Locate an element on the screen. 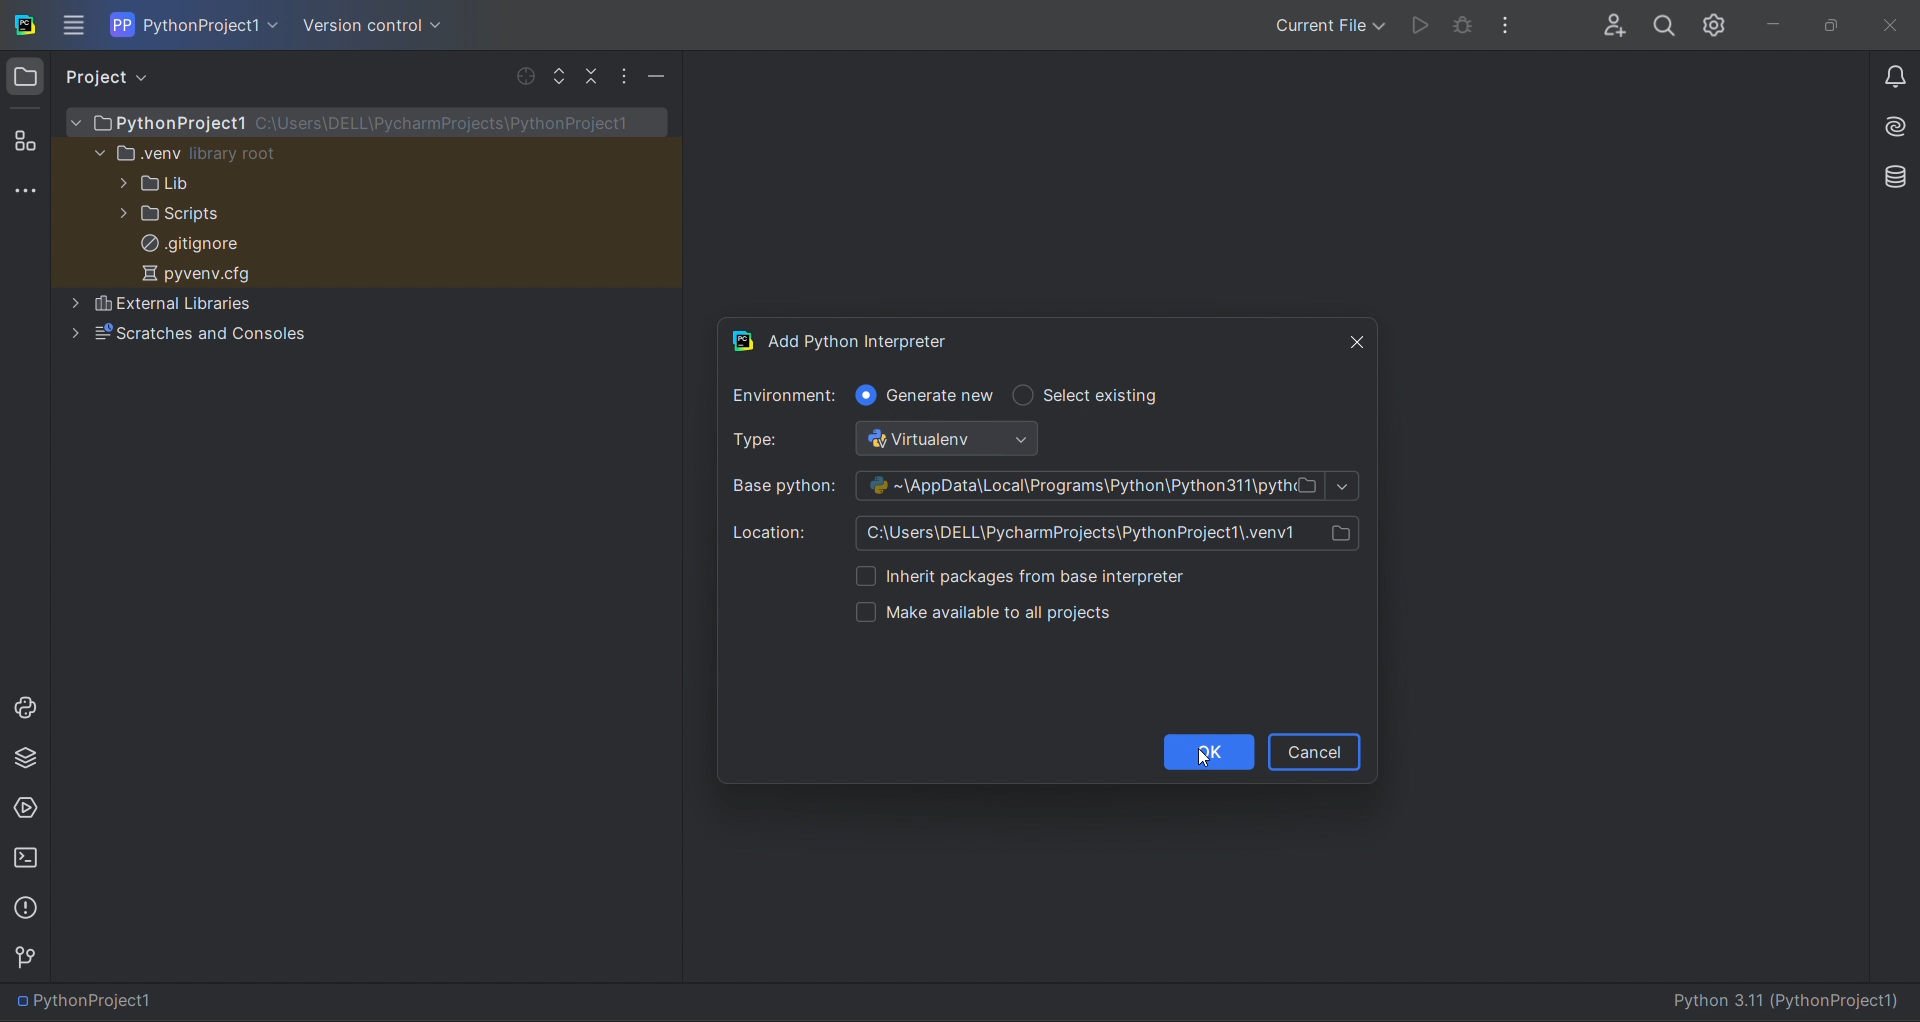 This screenshot has width=1920, height=1022. run is located at coordinates (1416, 25).